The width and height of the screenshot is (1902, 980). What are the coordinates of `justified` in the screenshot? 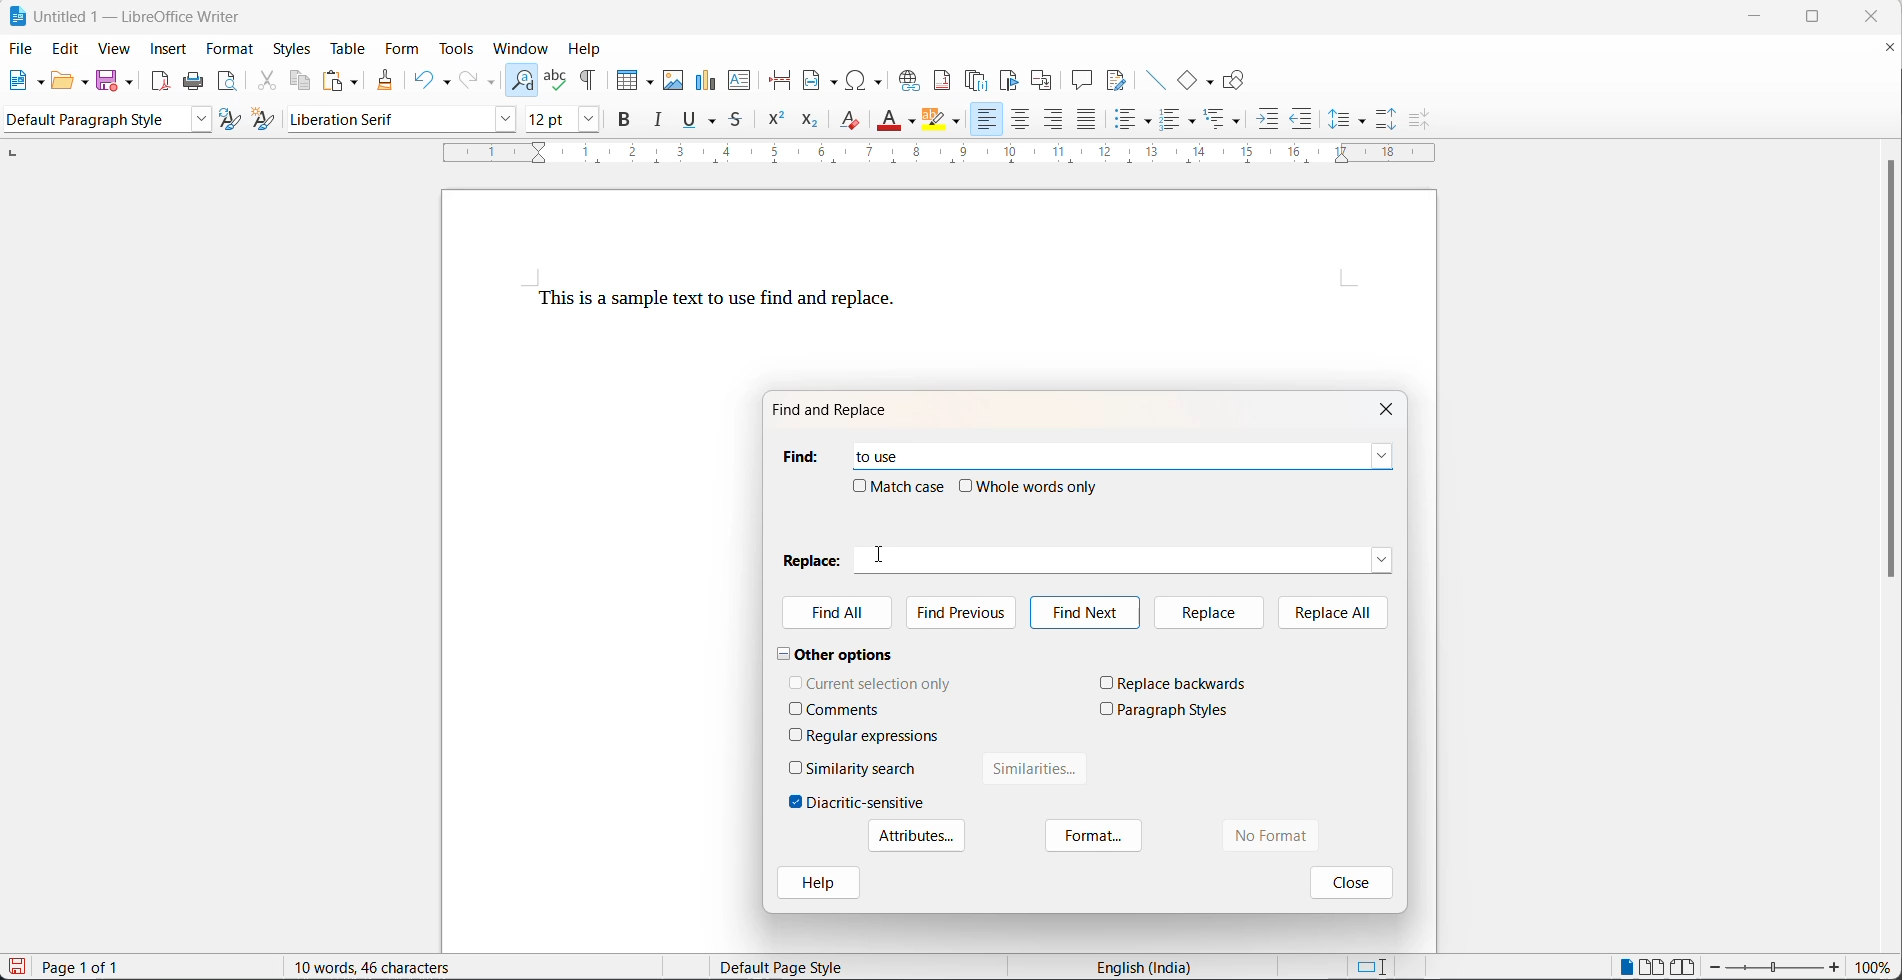 It's located at (1087, 121).